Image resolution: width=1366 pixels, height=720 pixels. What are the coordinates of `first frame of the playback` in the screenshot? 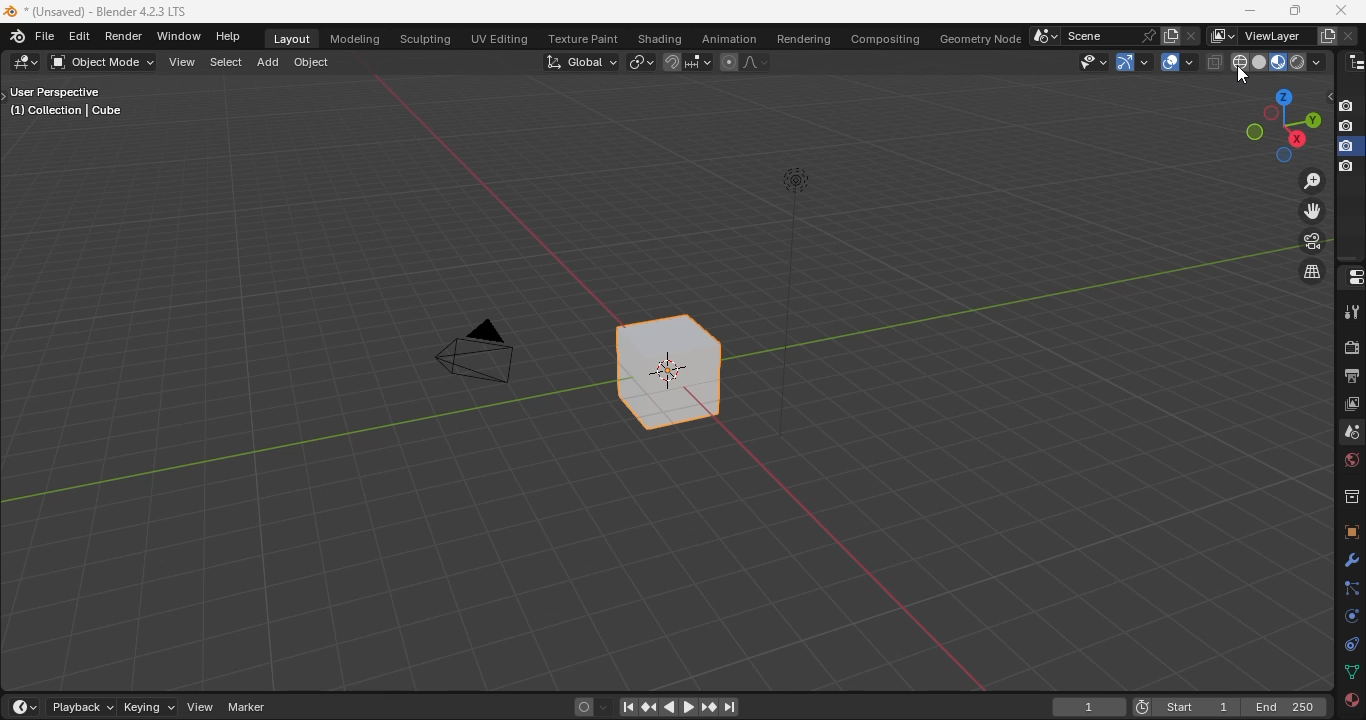 It's located at (1197, 707).